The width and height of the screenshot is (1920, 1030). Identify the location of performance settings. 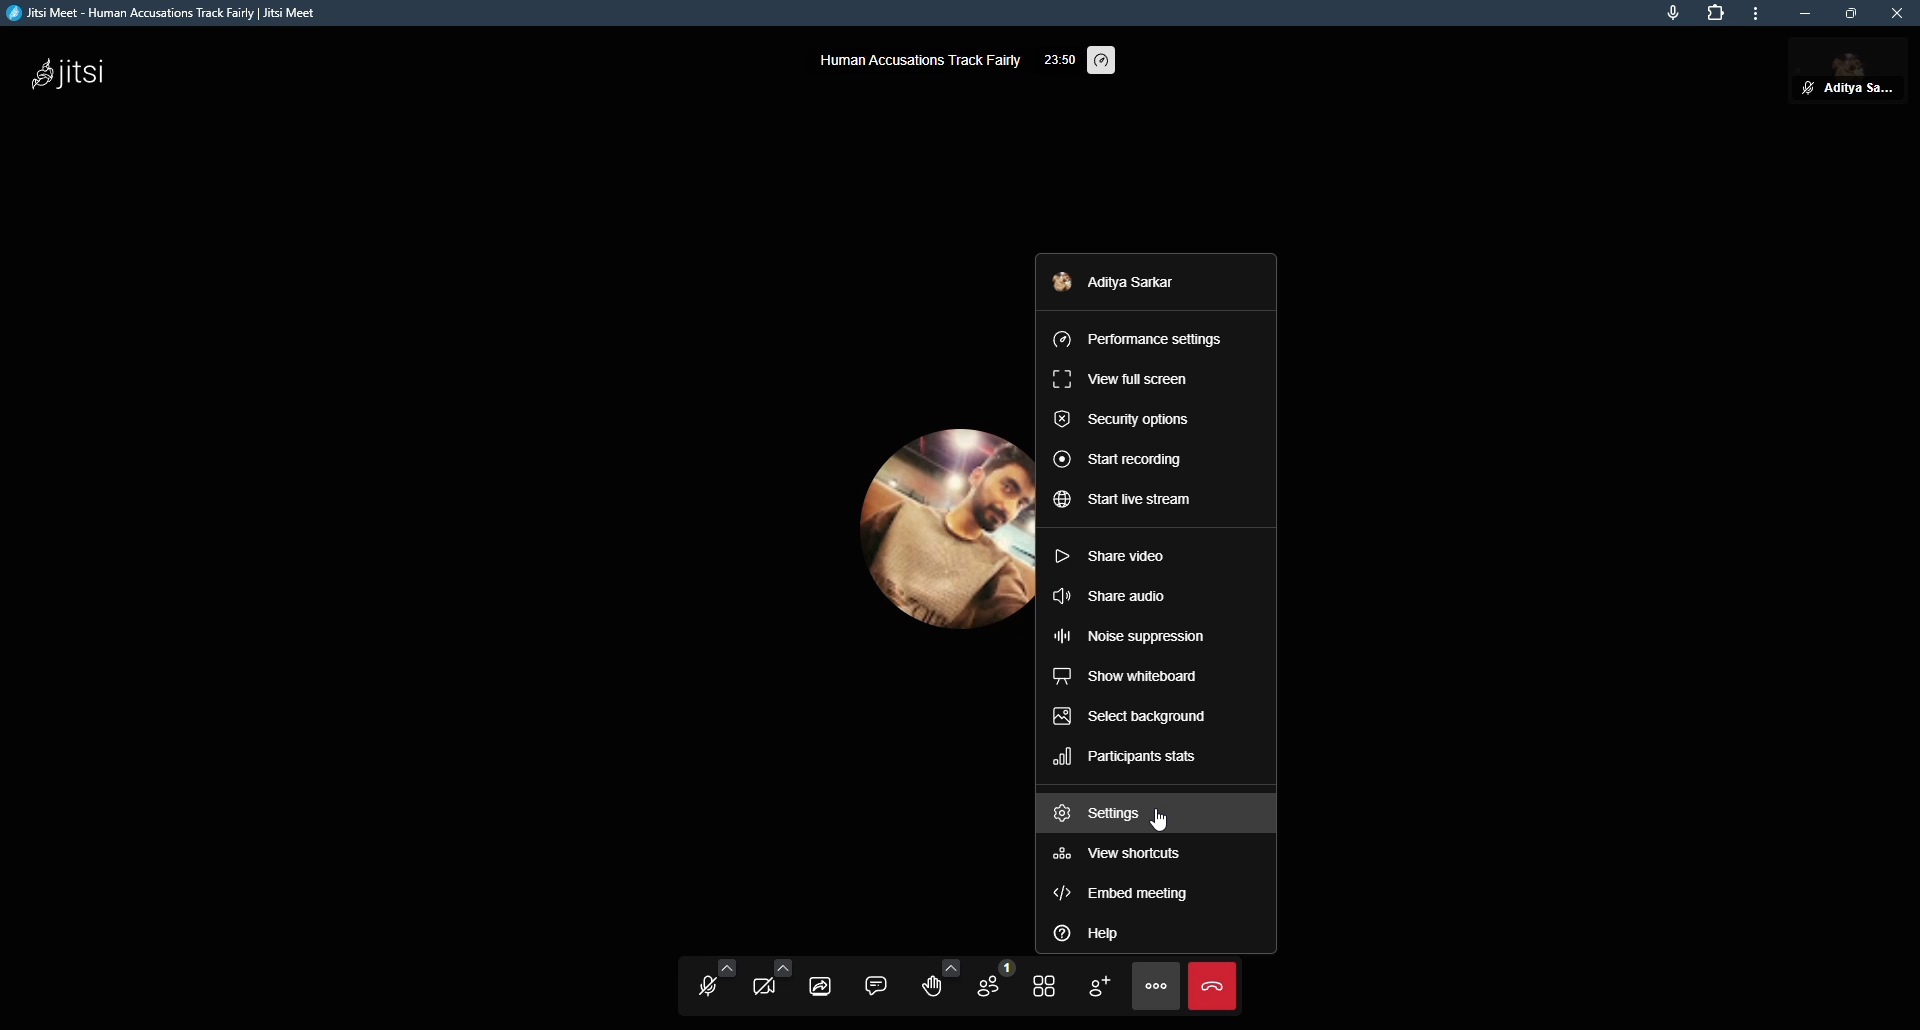
(1138, 335).